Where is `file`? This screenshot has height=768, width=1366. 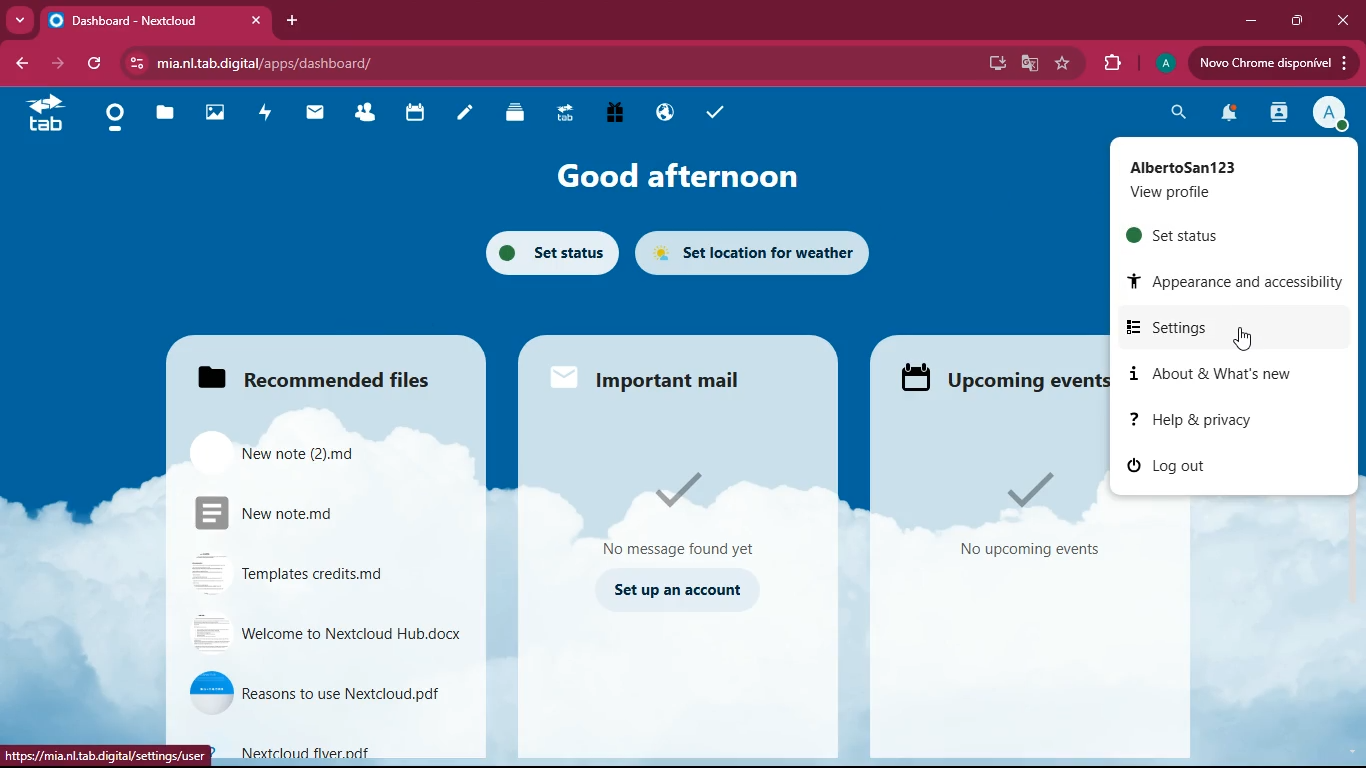
file is located at coordinates (297, 573).